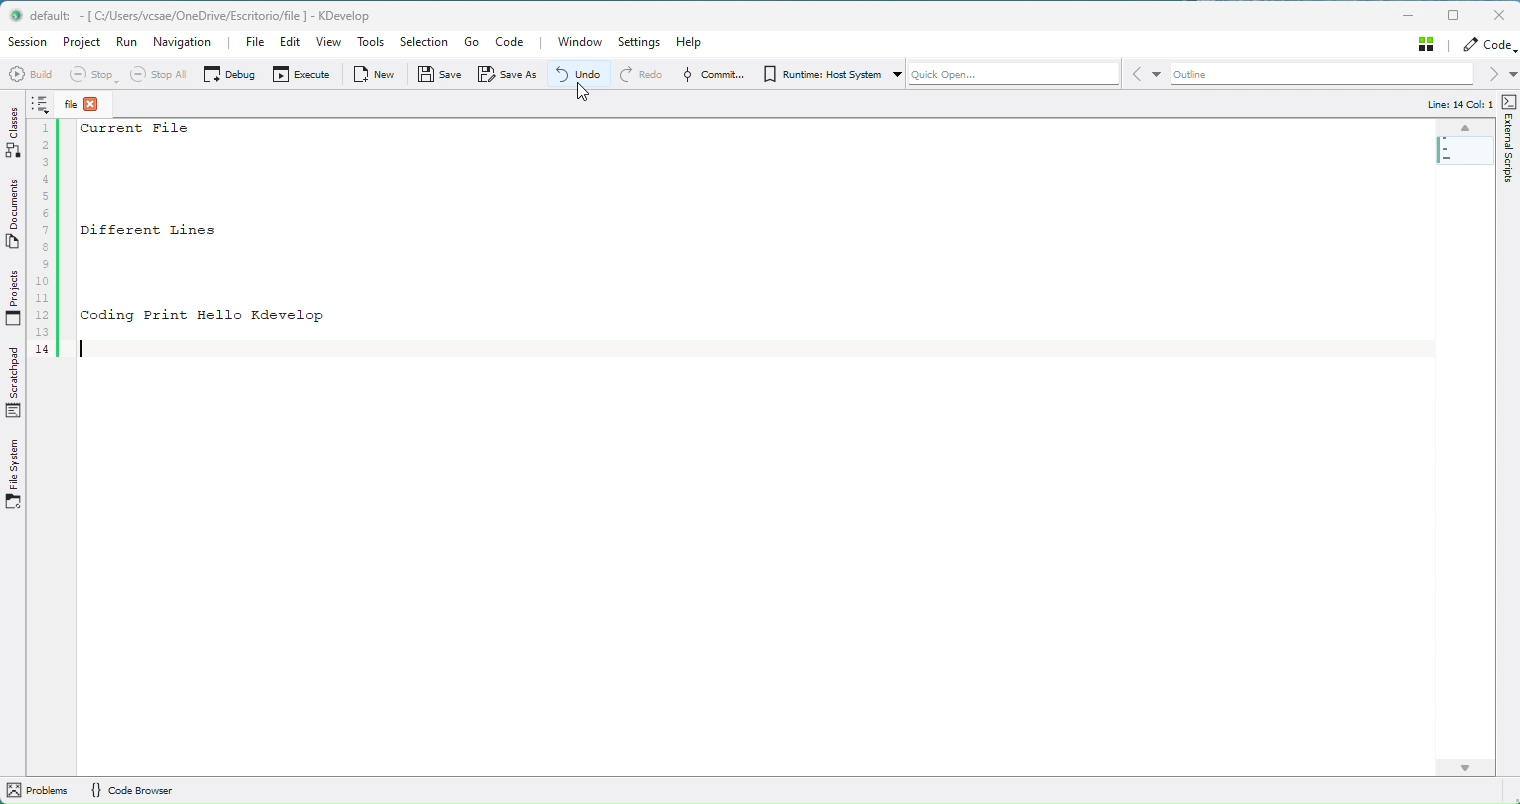  I want to click on View, so click(331, 43).